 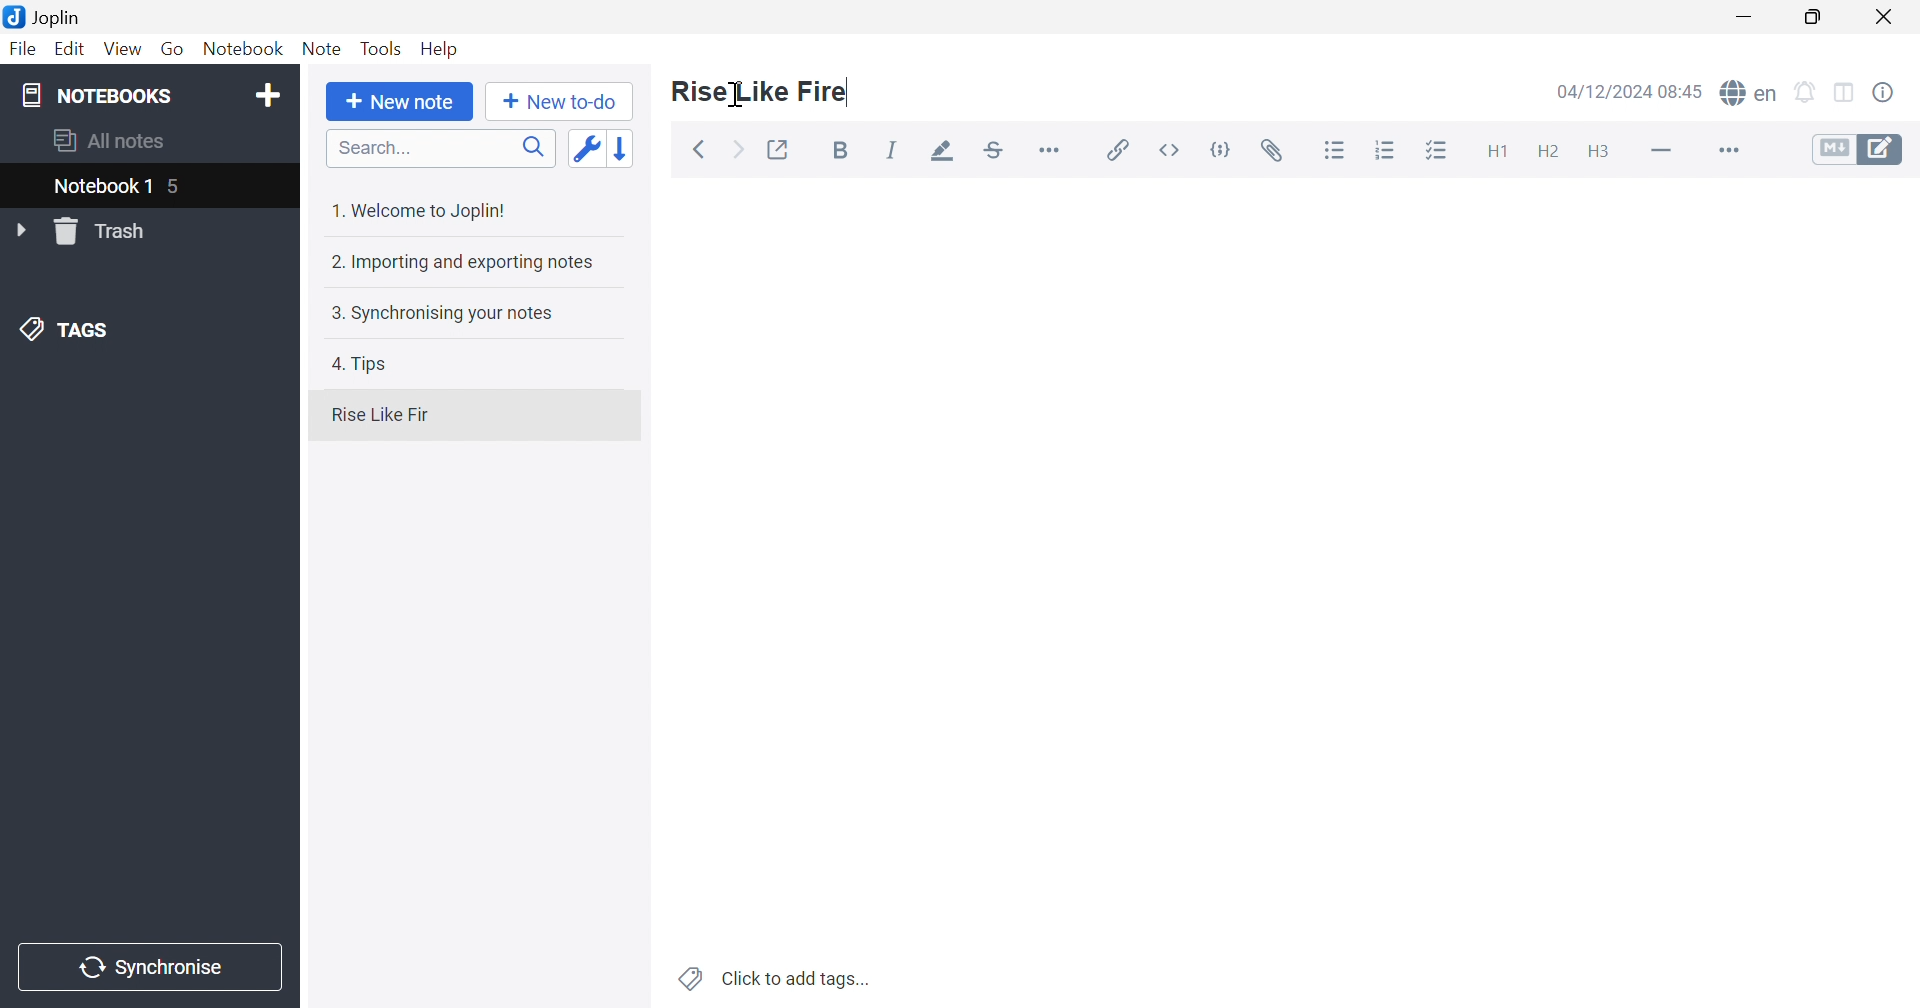 What do you see at coordinates (698, 150) in the screenshot?
I see `Back` at bounding box center [698, 150].